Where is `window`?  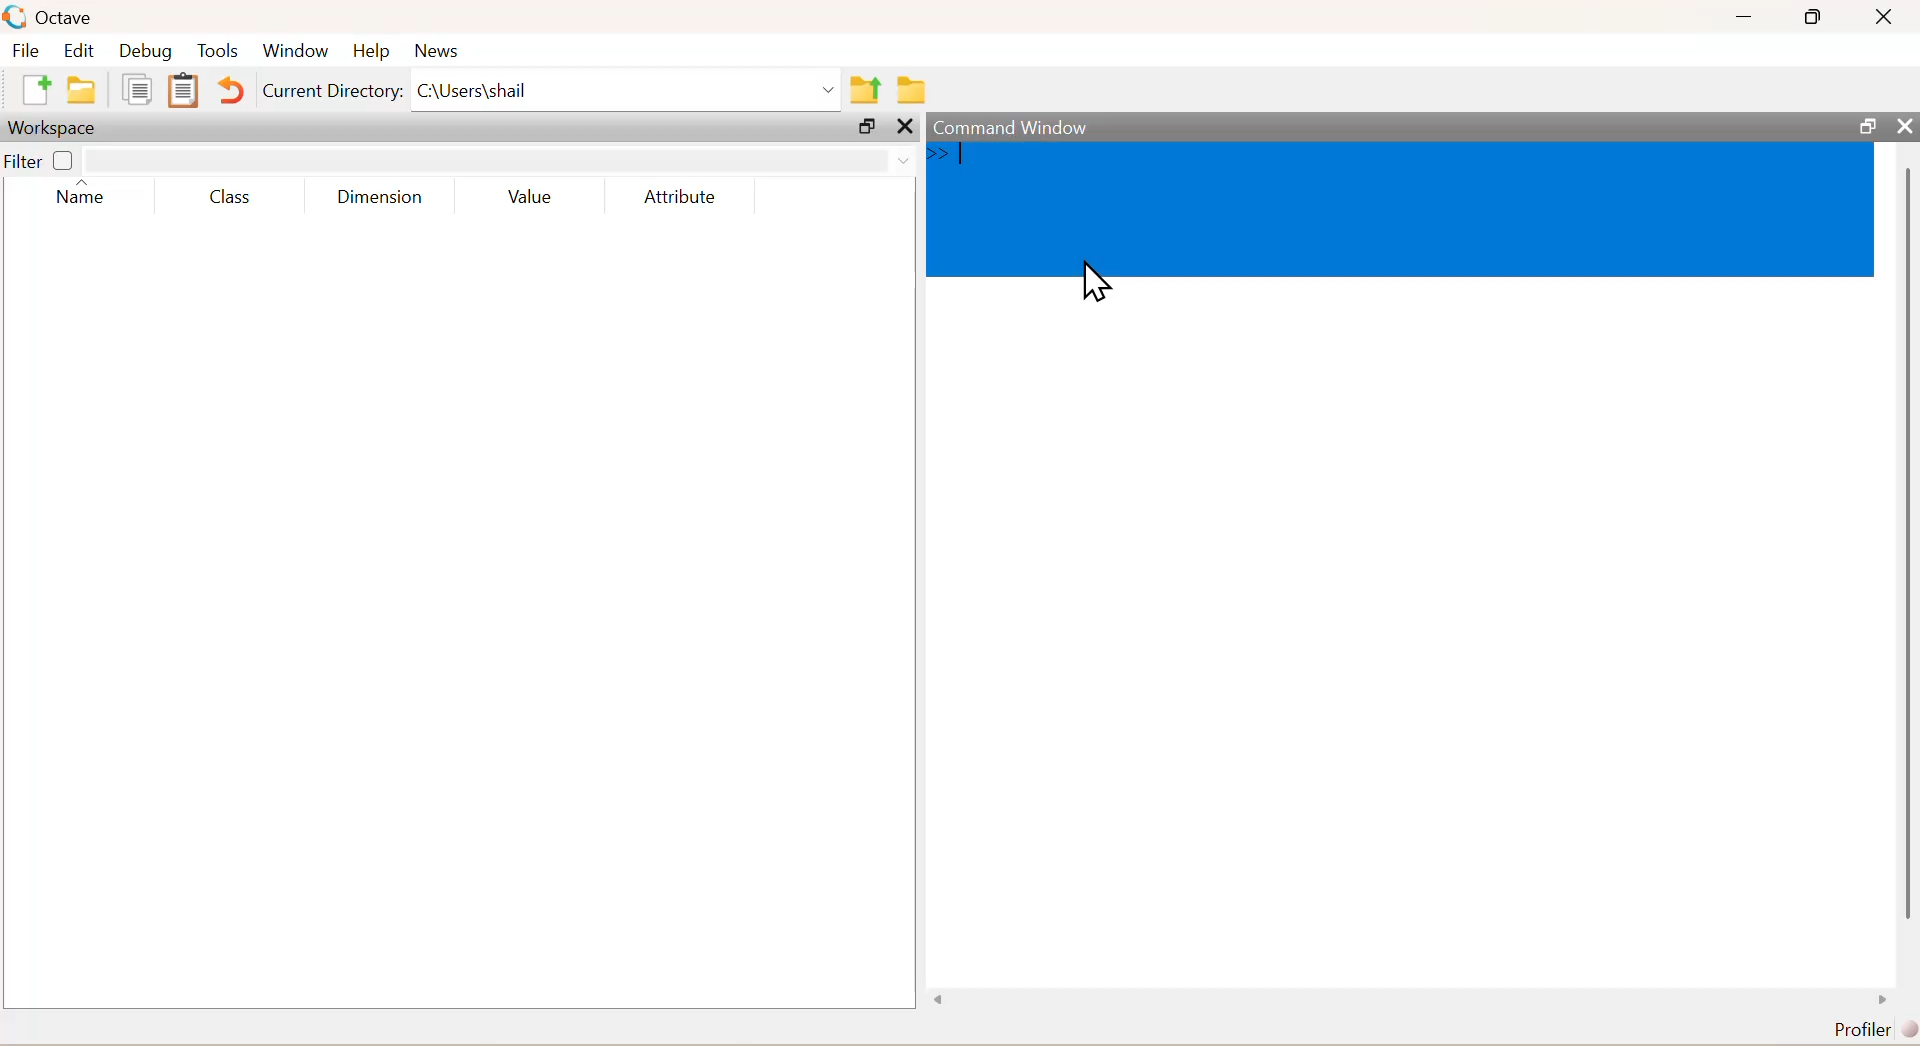 window is located at coordinates (296, 51).